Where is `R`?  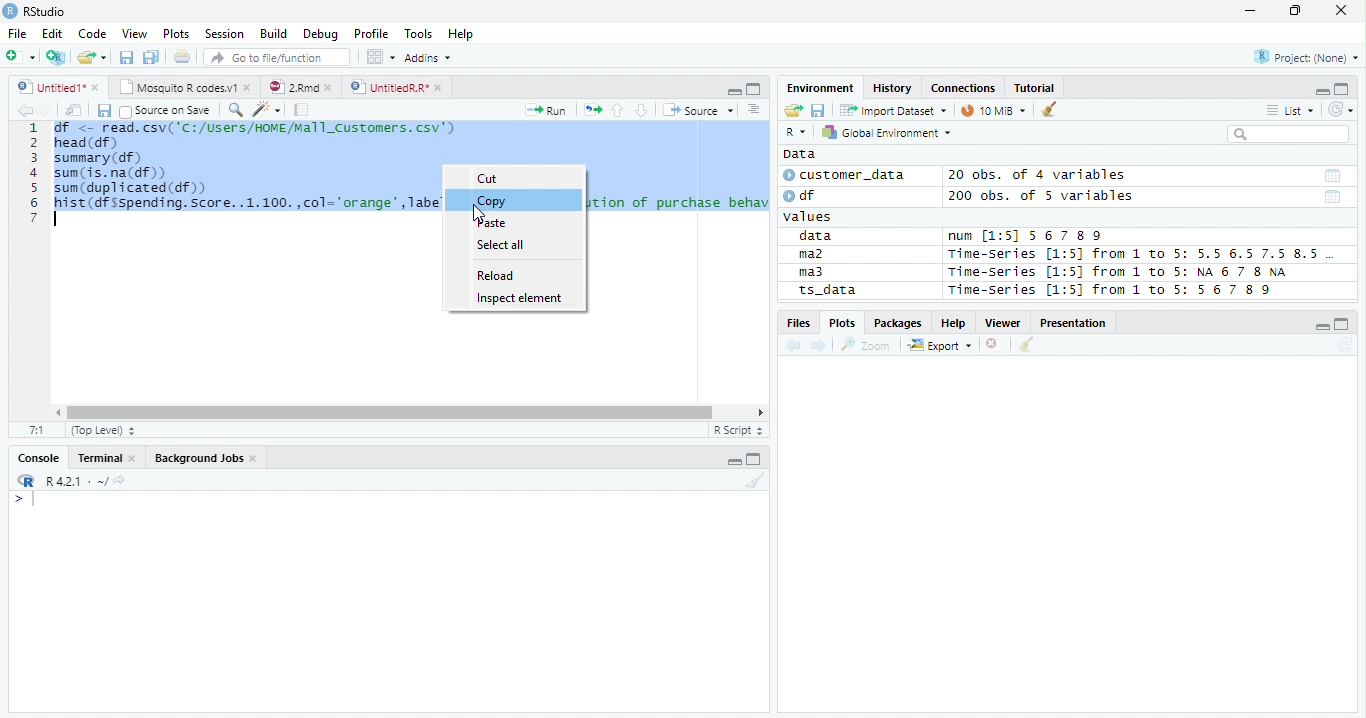
R is located at coordinates (24, 481).